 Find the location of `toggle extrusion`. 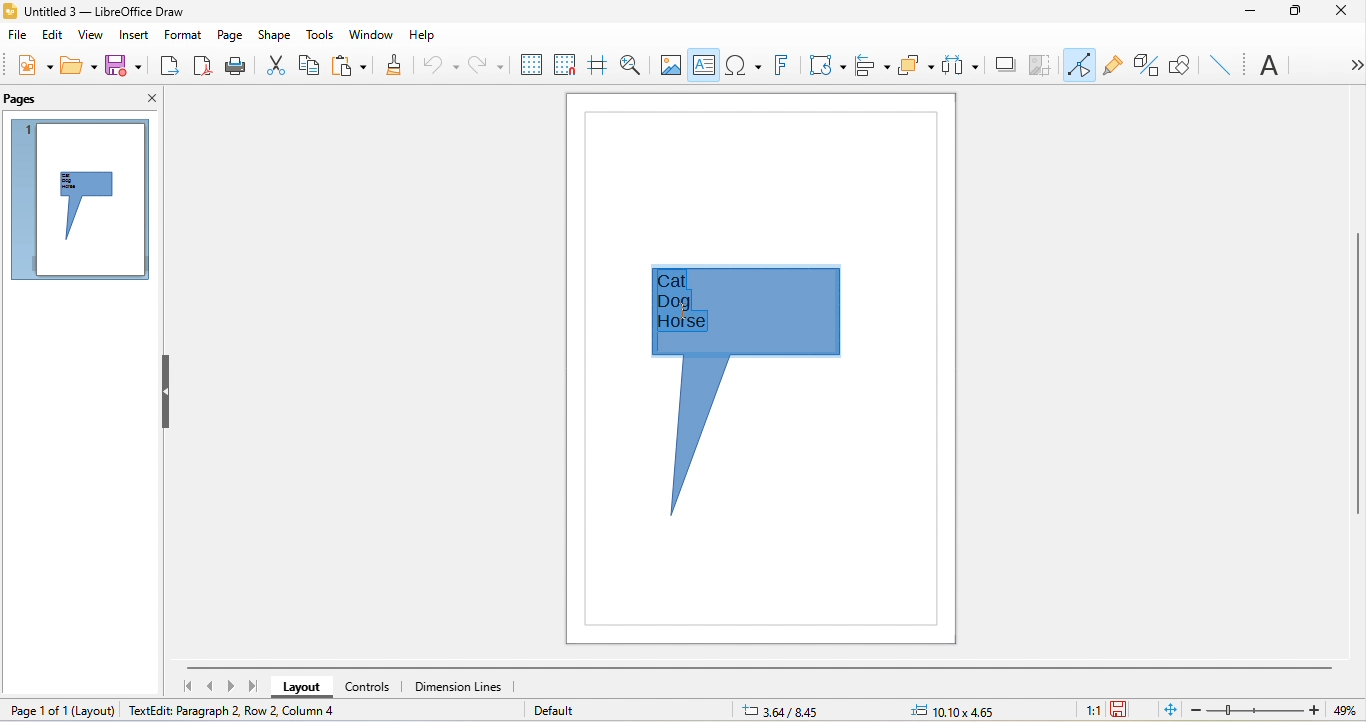

toggle extrusion is located at coordinates (1146, 66).